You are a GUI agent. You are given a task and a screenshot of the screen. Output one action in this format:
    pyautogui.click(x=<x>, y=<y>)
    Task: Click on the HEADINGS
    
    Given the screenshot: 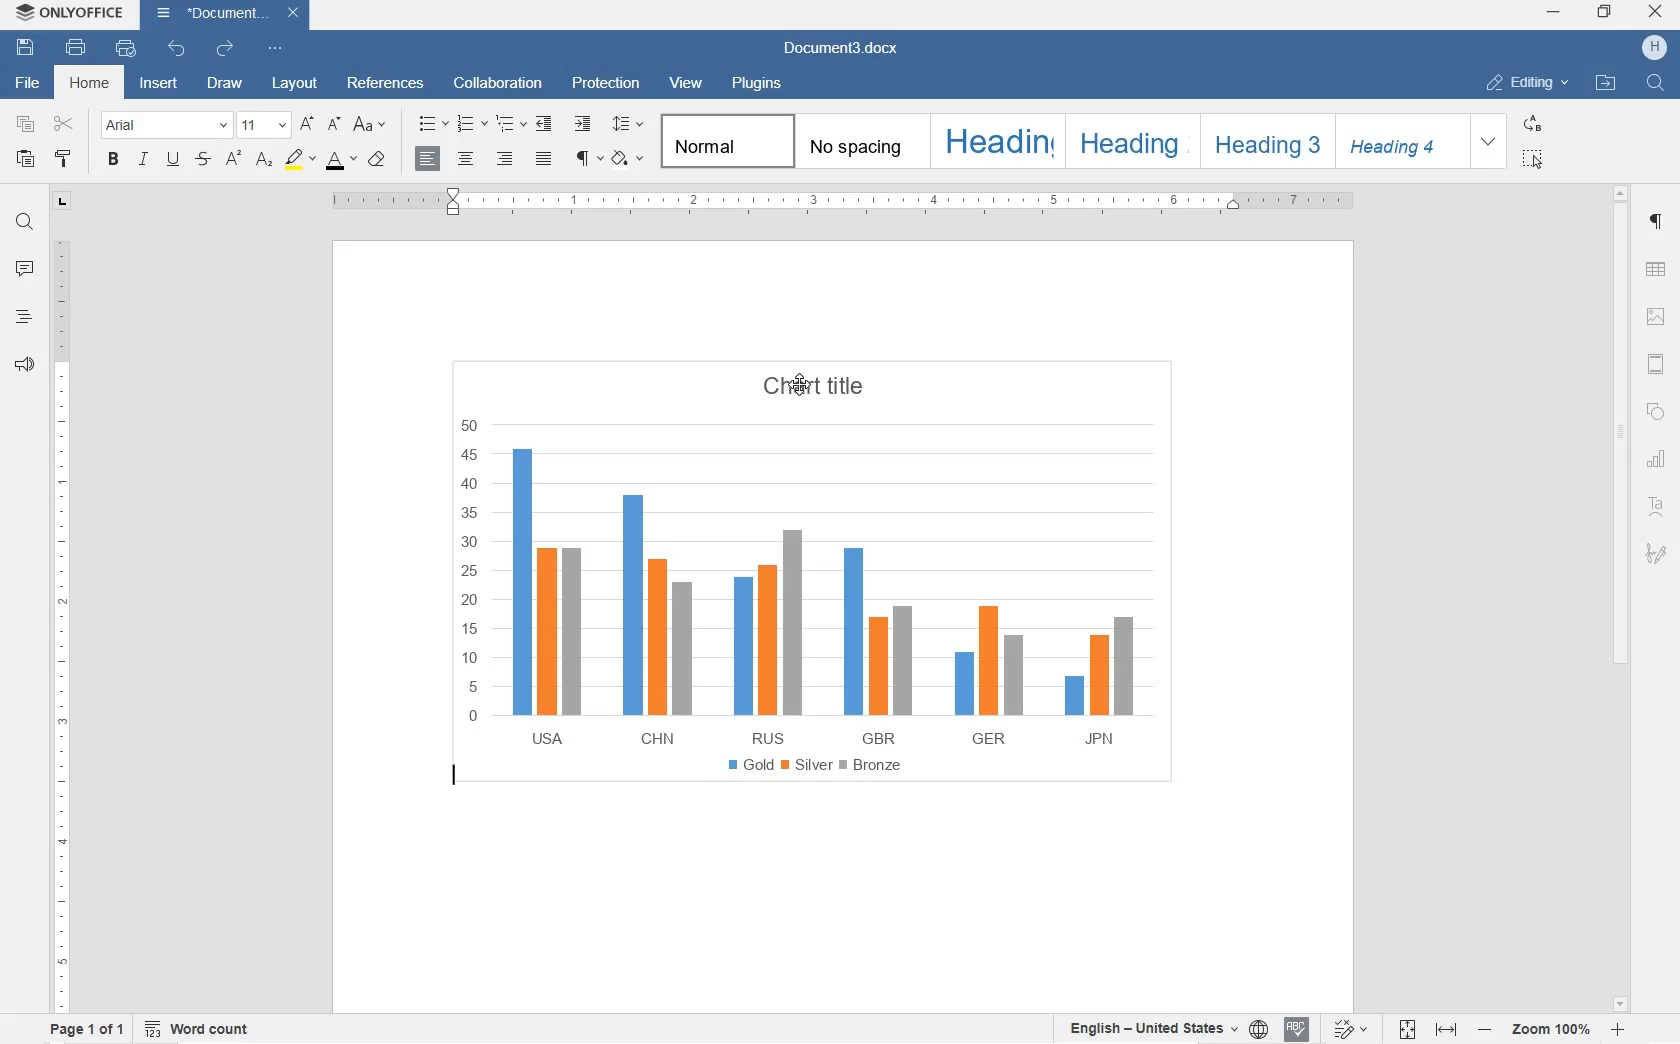 What is the action you would take?
    pyautogui.click(x=23, y=319)
    